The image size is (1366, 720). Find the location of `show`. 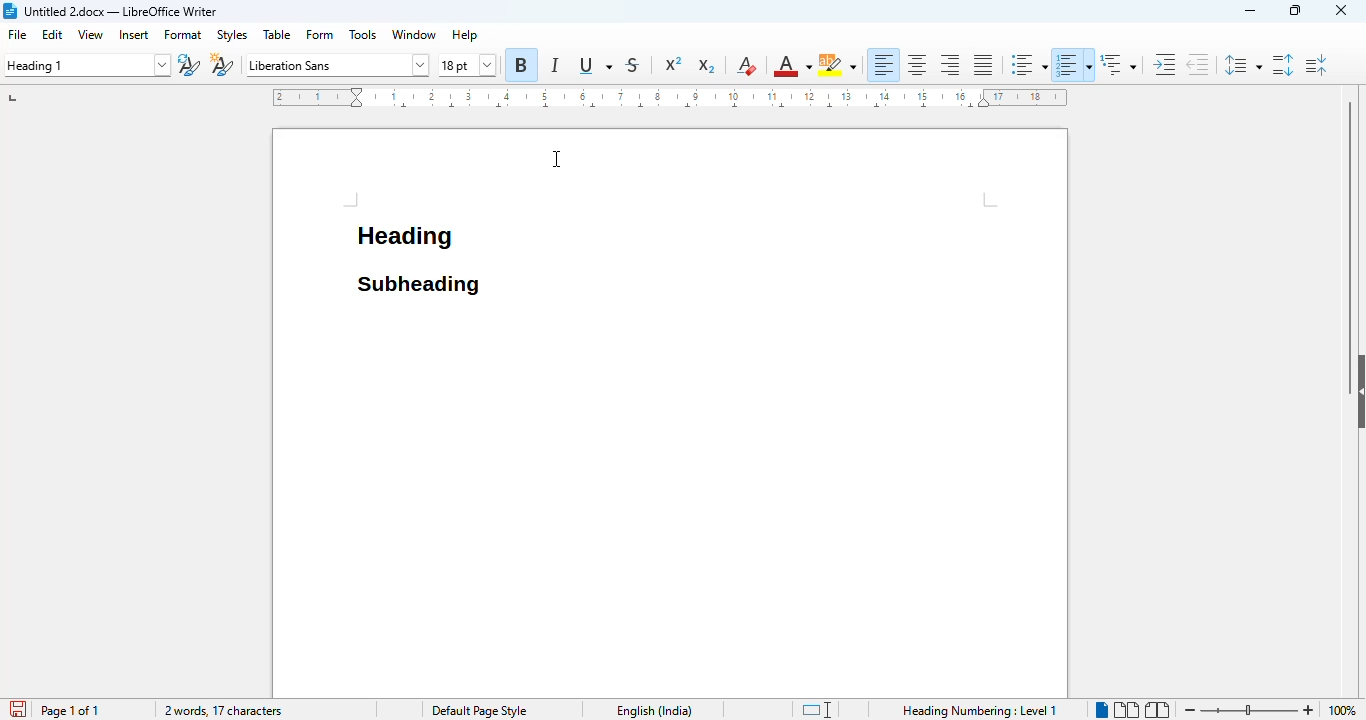

show is located at coordinates (1357, 391).